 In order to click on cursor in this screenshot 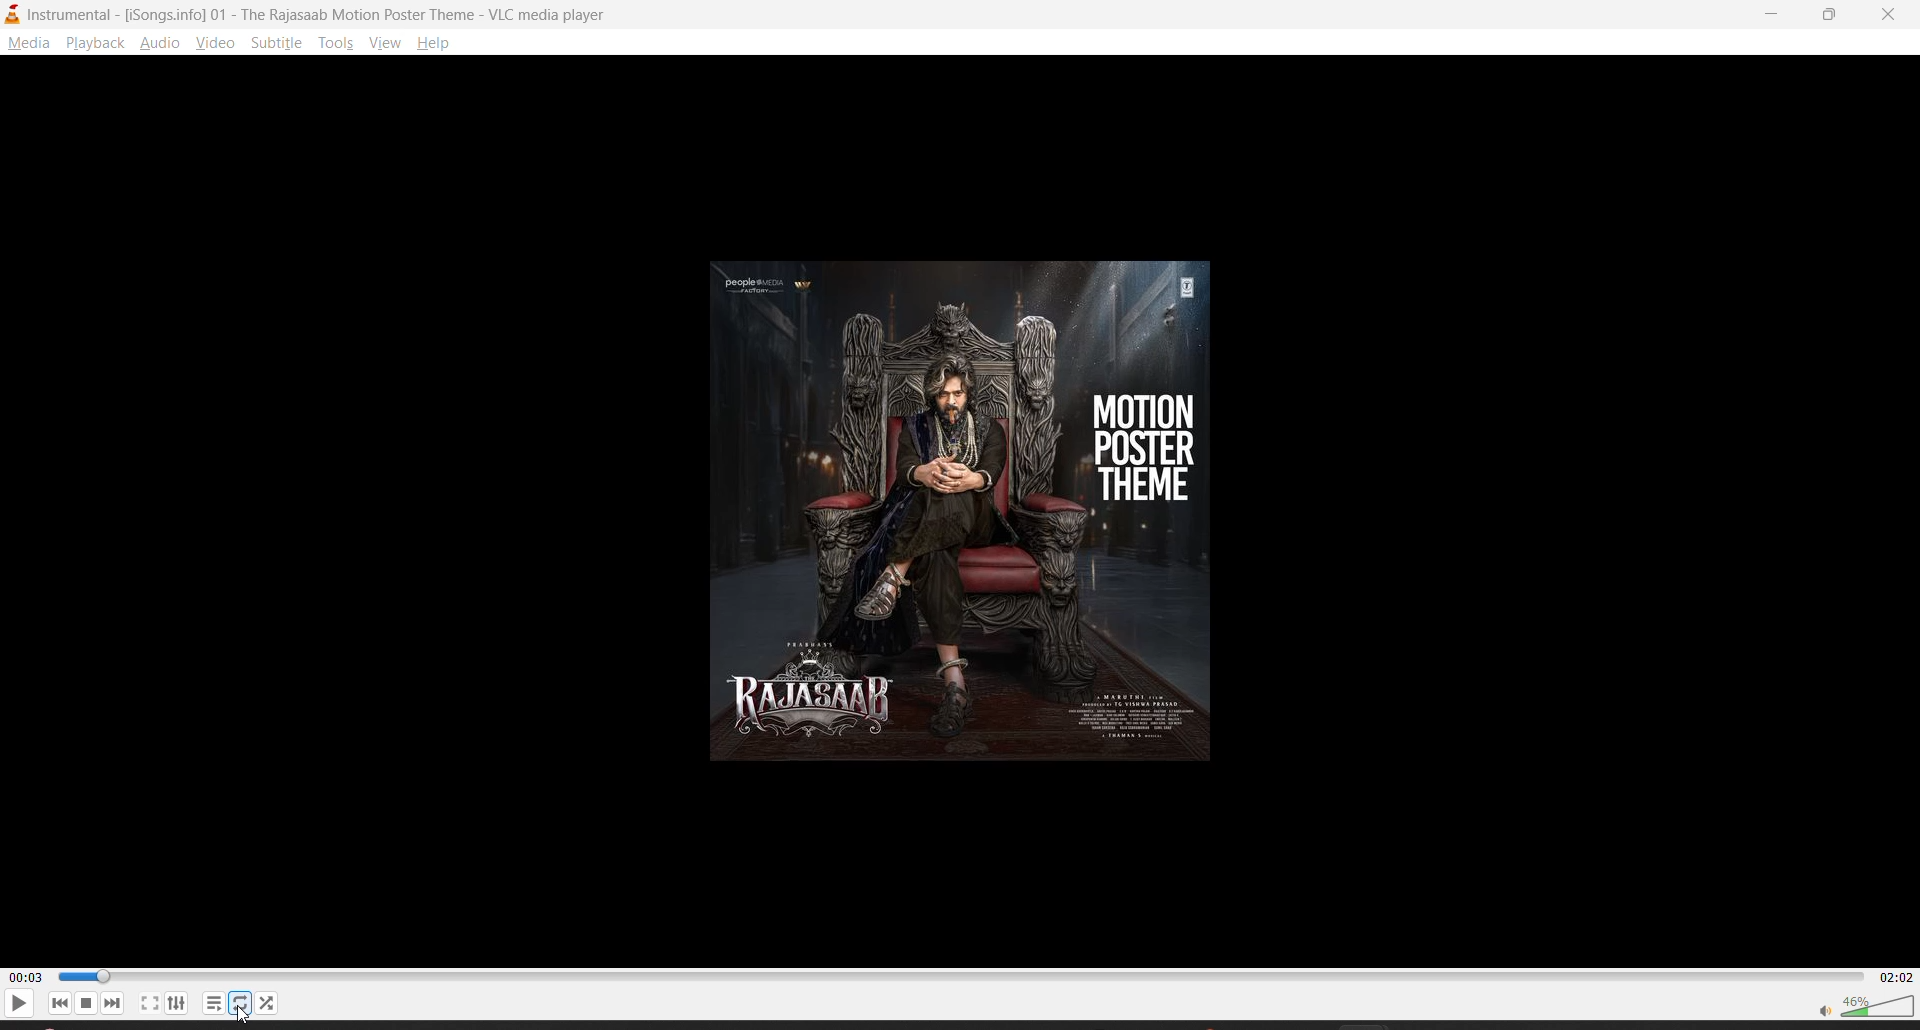, I will do `click(244, 1014)`.